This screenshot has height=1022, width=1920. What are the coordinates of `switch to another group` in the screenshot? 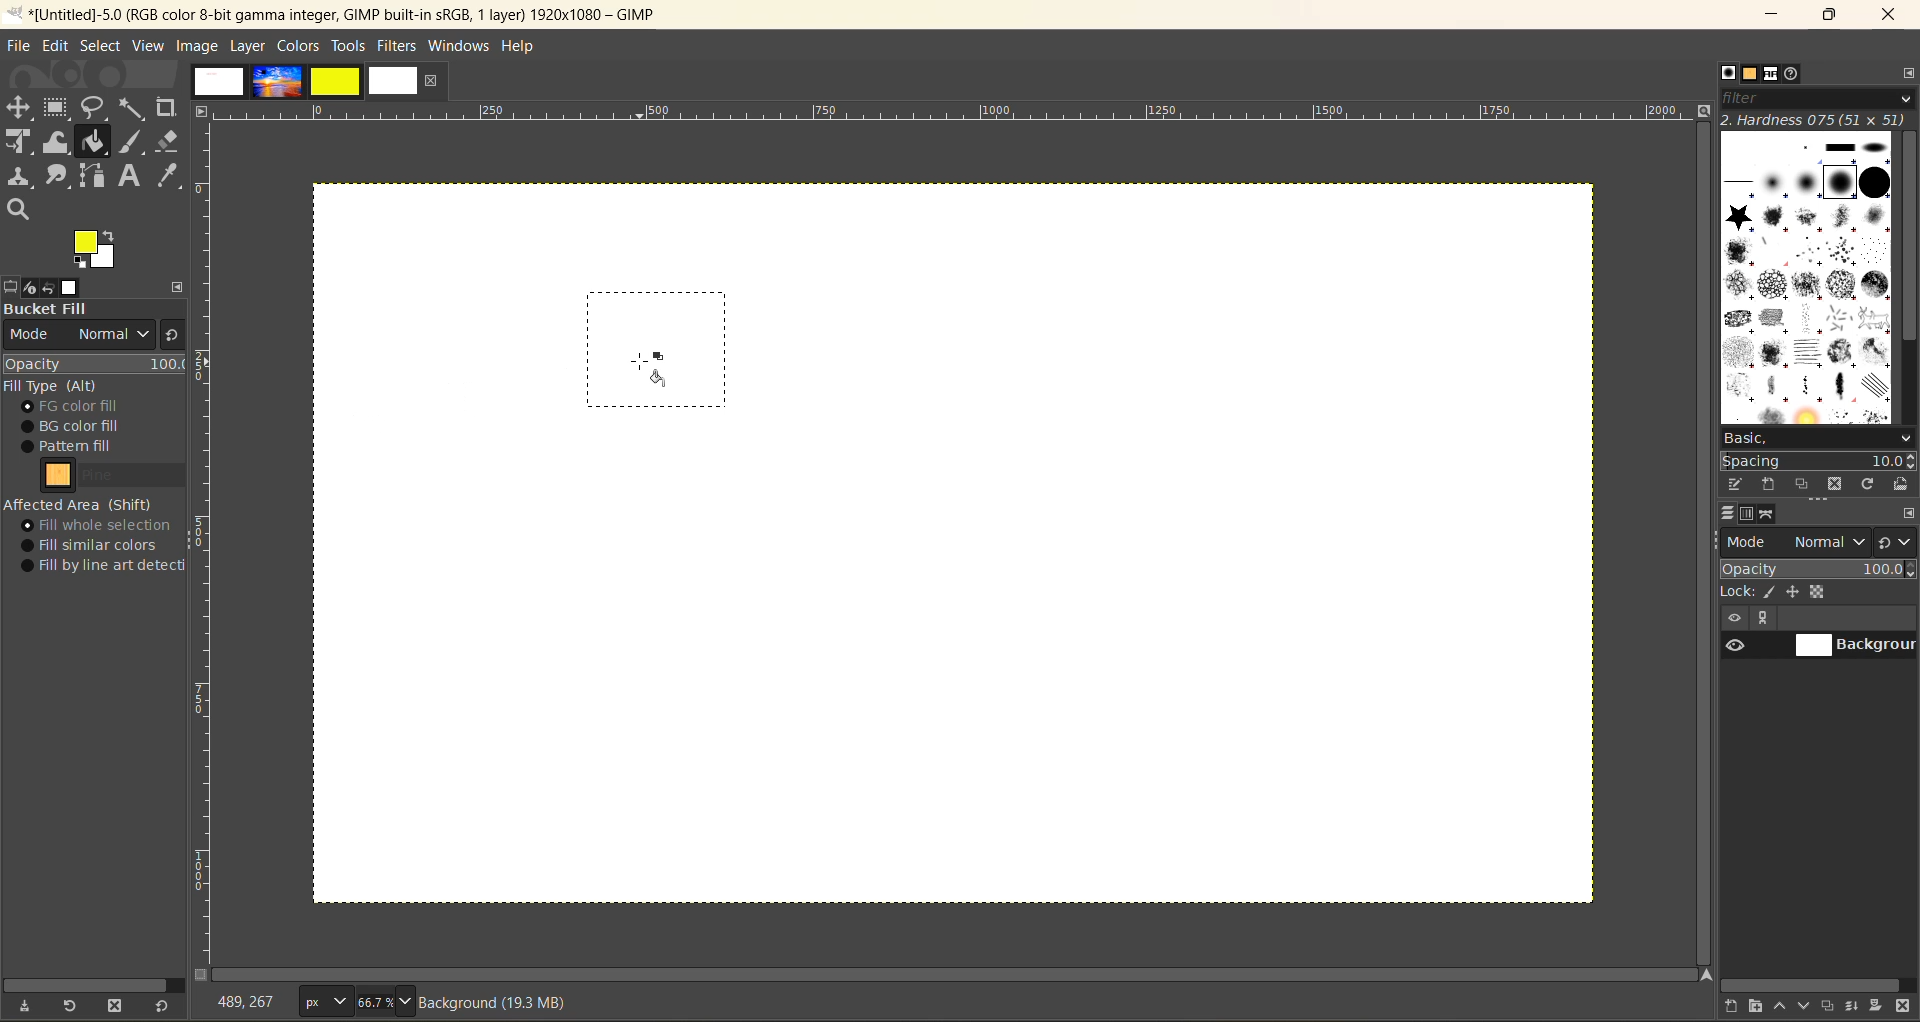 It's located at (169, 338).